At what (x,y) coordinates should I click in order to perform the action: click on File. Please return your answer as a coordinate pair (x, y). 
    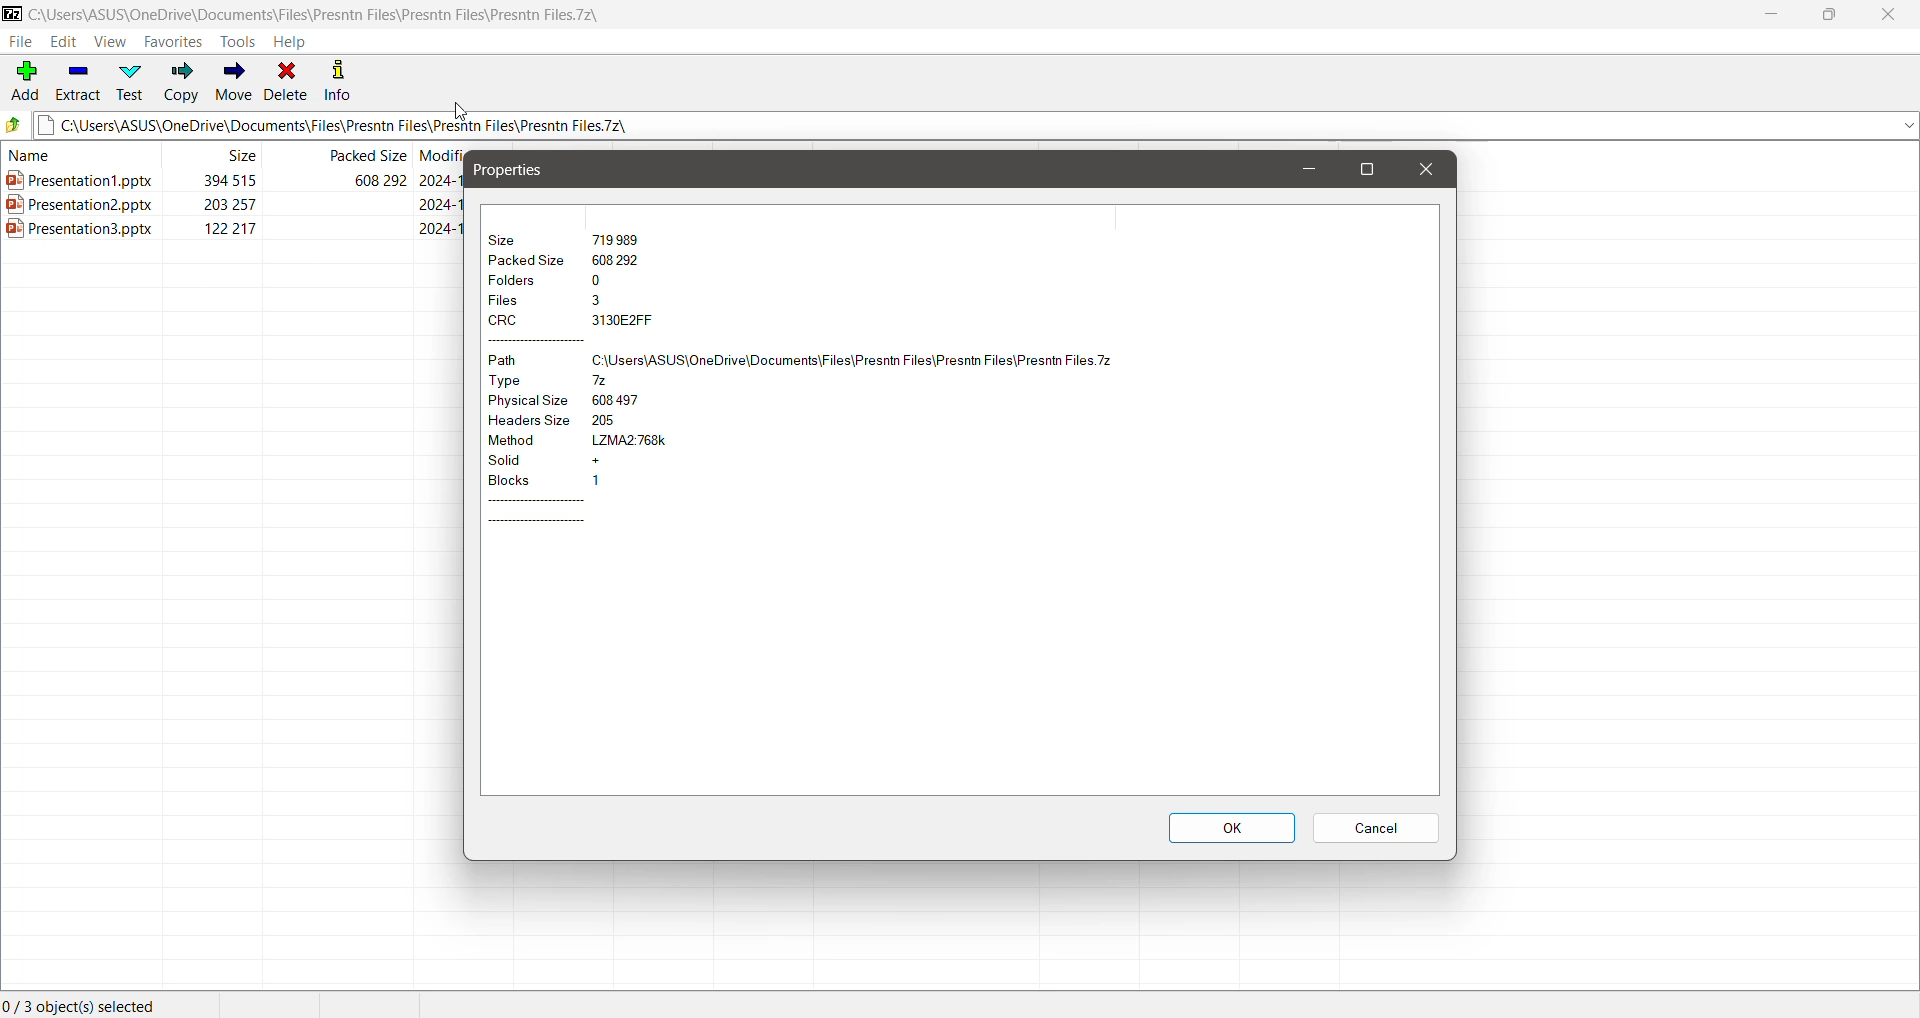
    Looking at the image, I should click on (22, 43).